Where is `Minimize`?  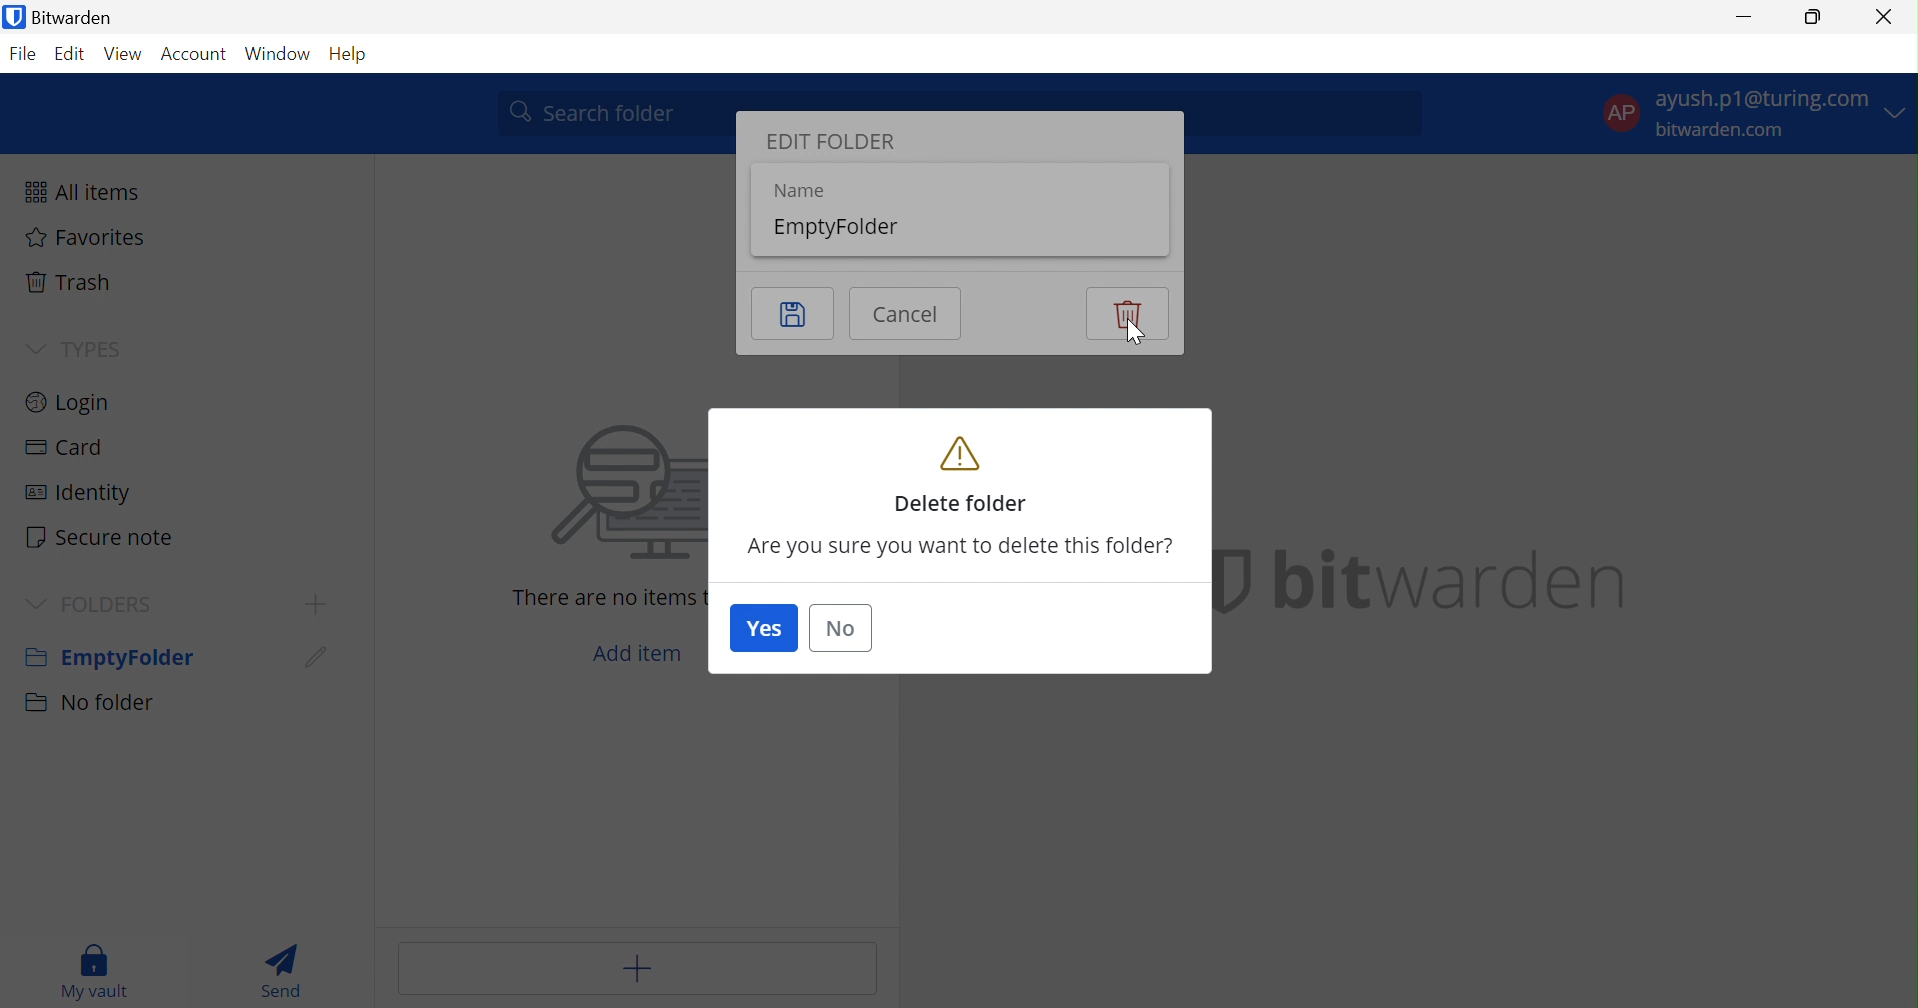 Minimize is located at coordinates (1741, 16).